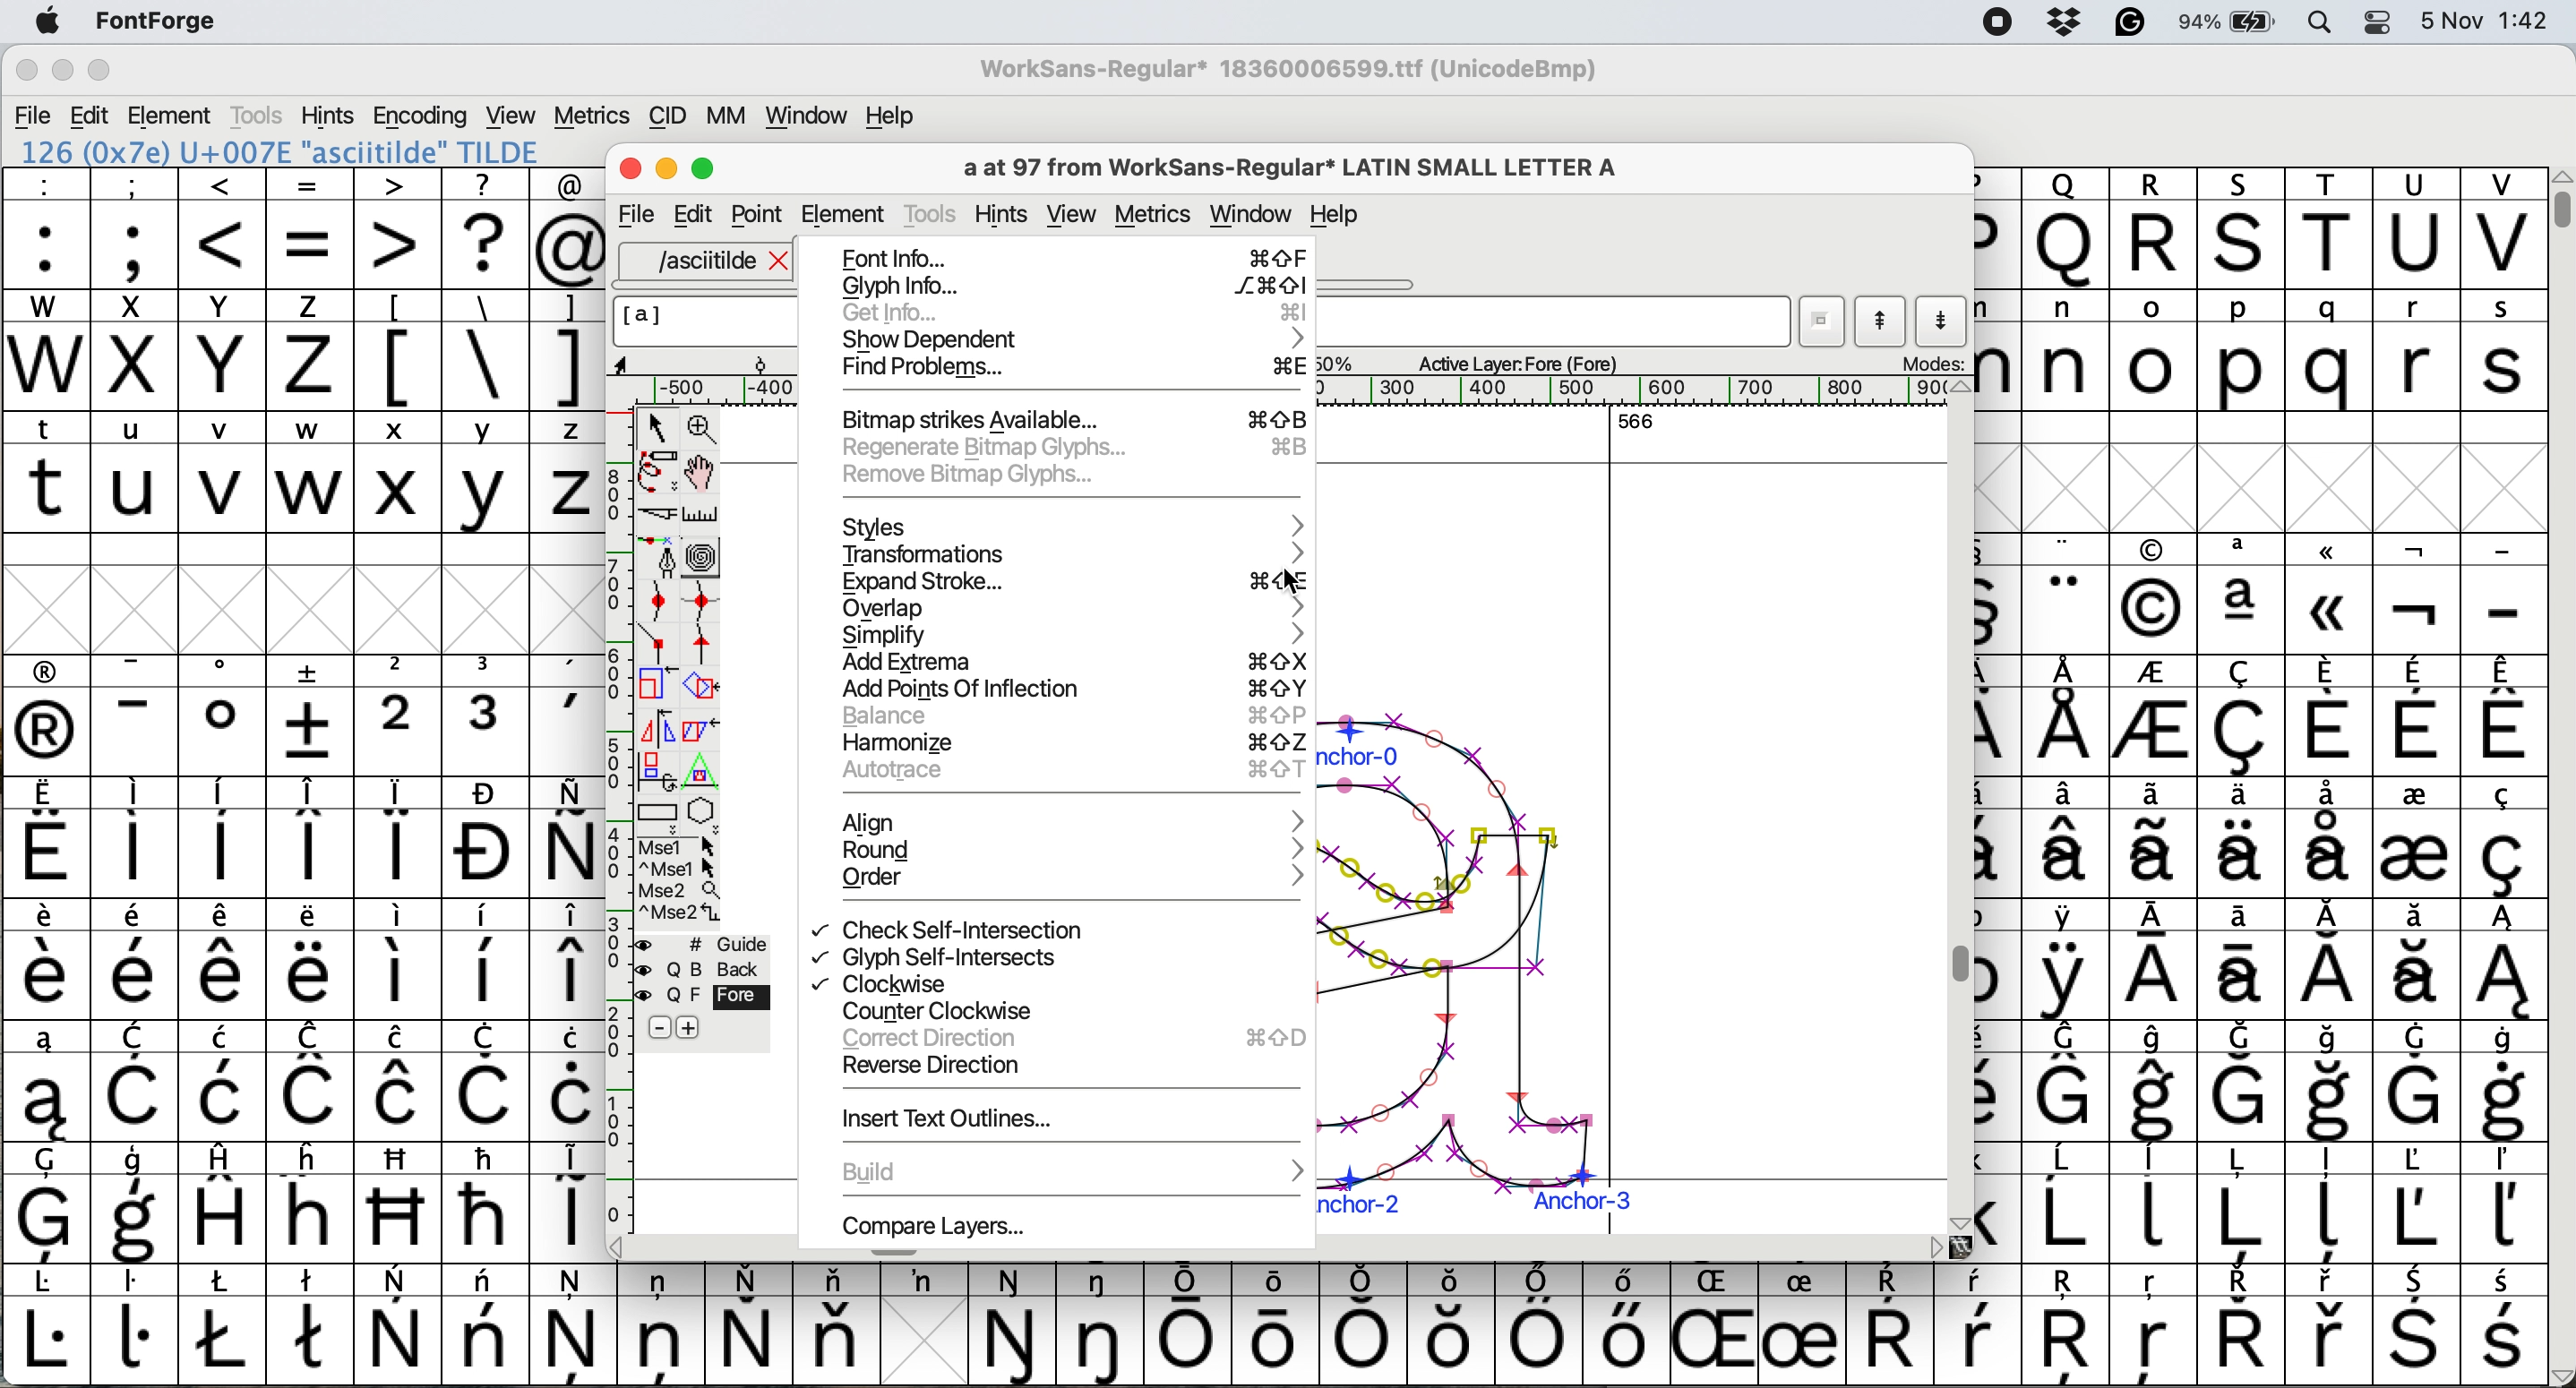 This screenshot has height=1388, width=2576. I want to click on , so click(313, 1201).